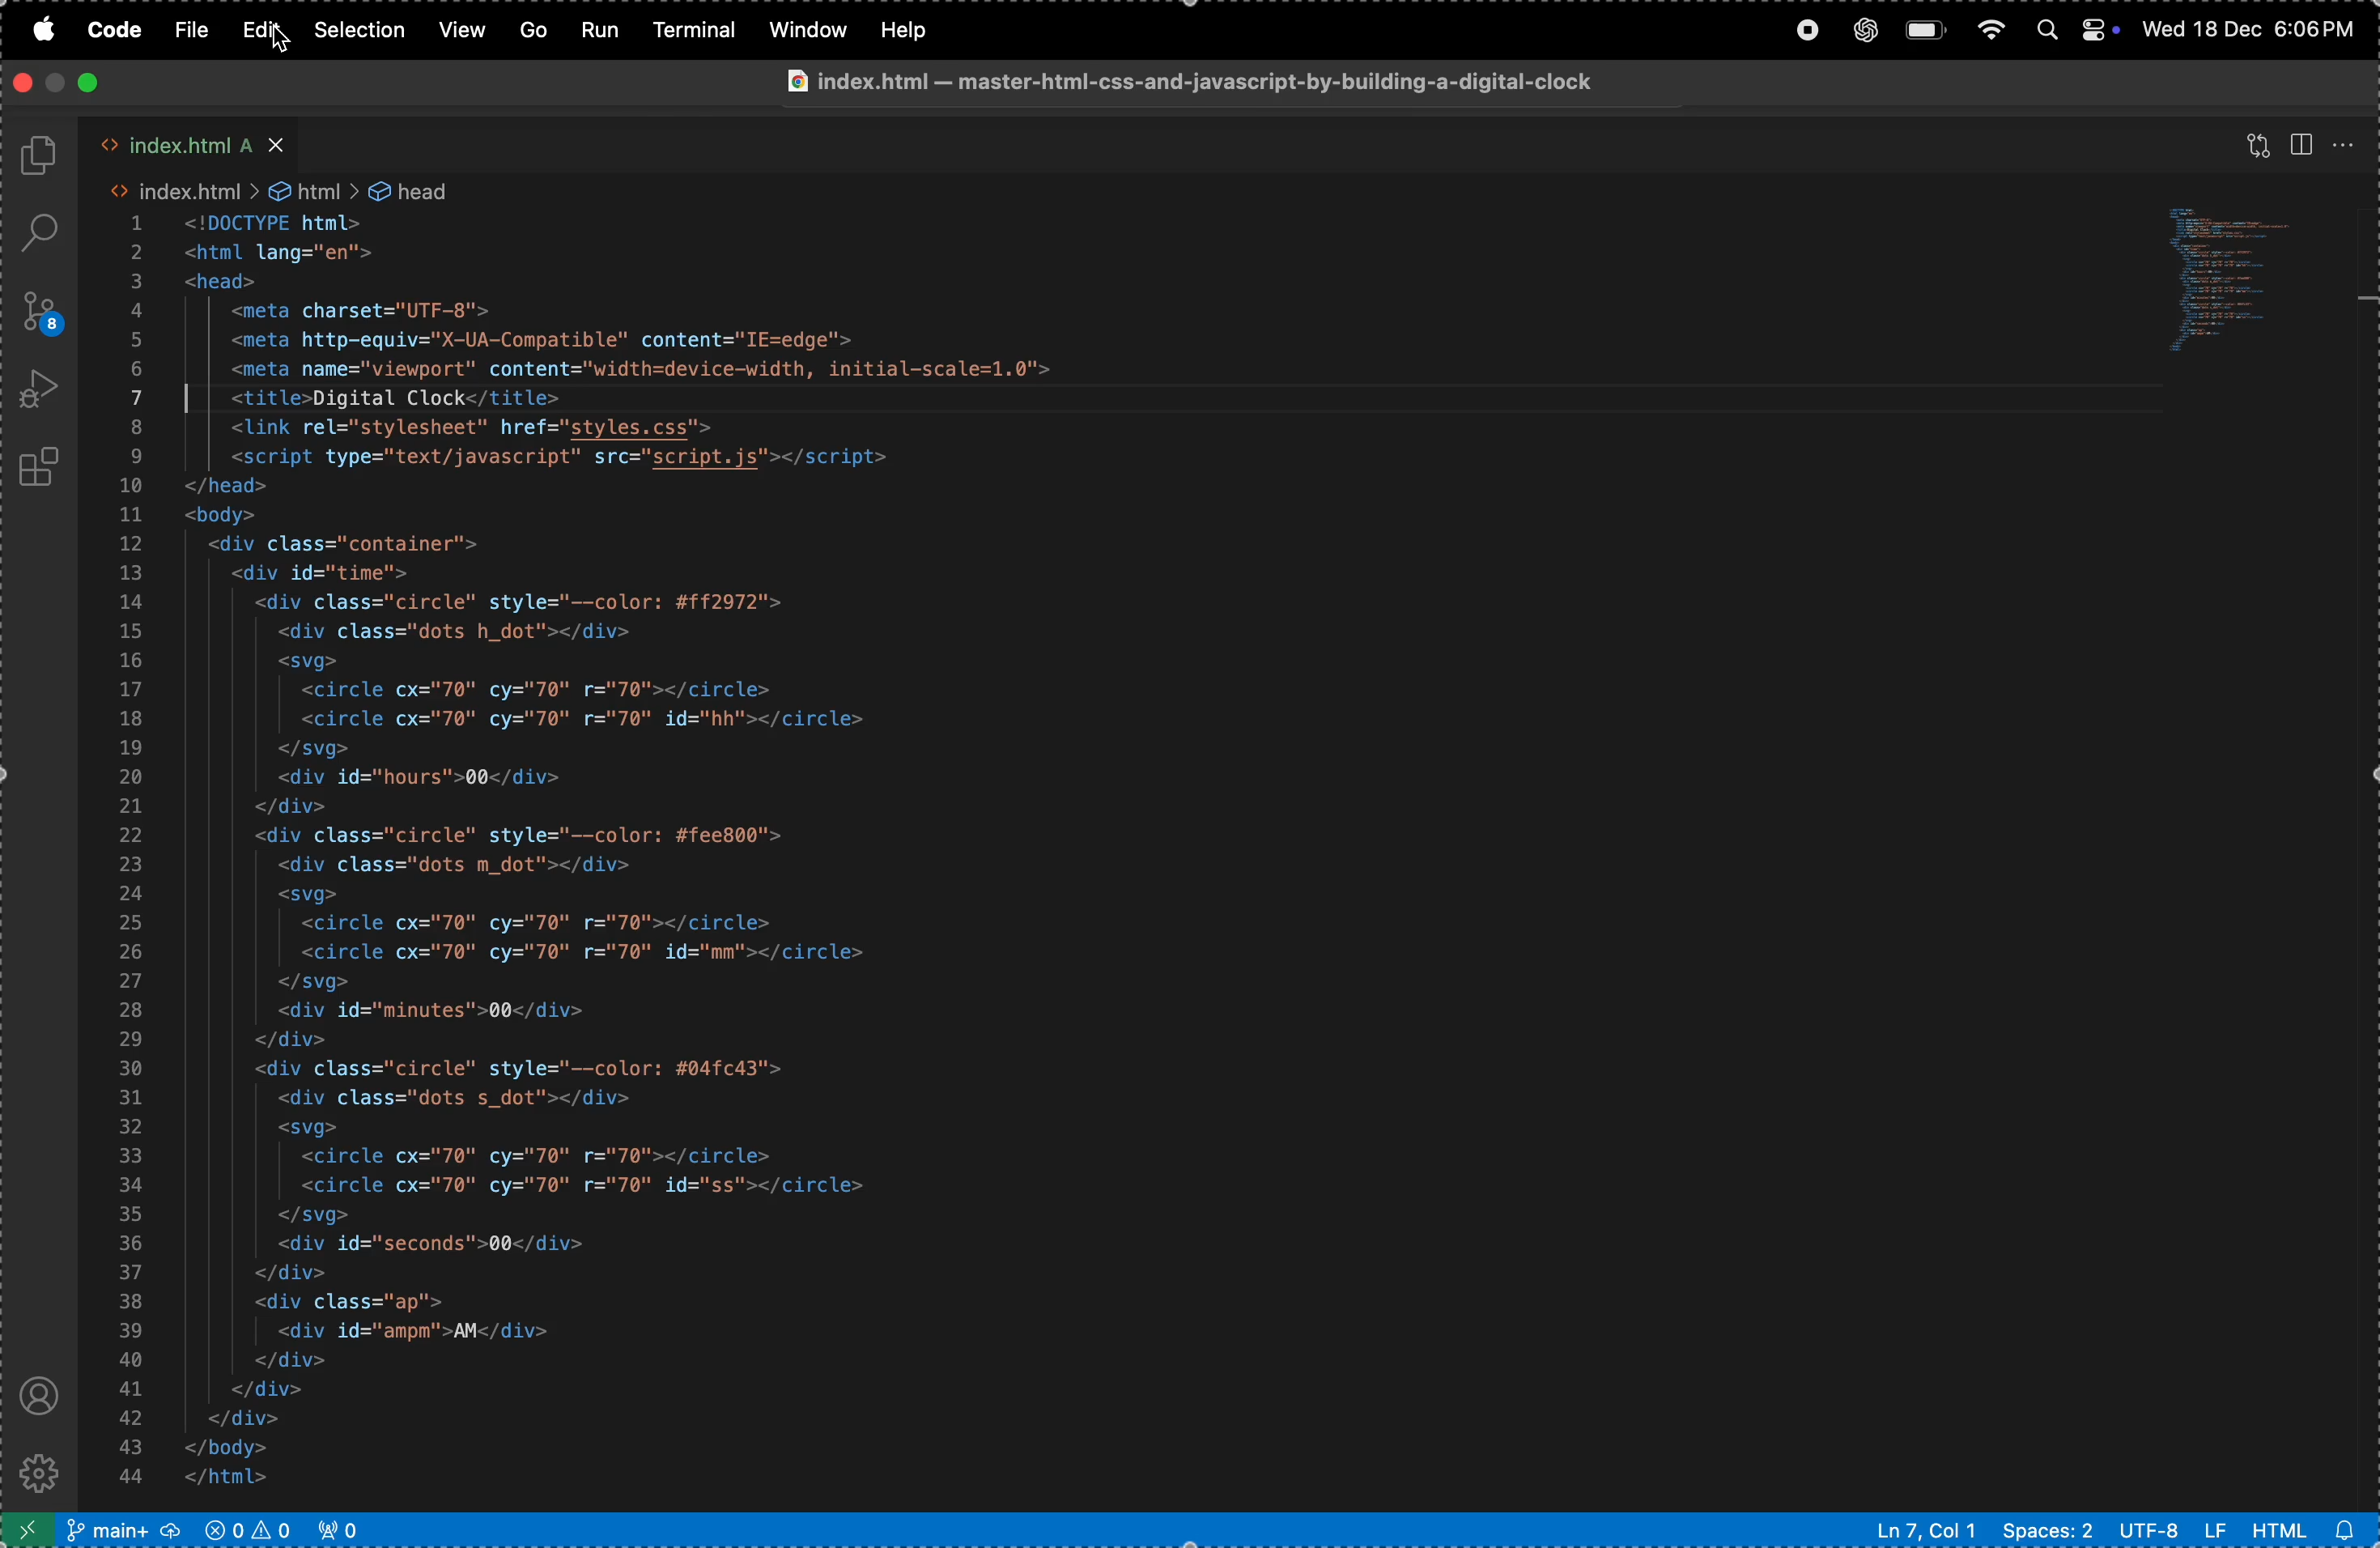  Describe the element at coordinates (600, 29) in the screenshot. I see `run` at that location.